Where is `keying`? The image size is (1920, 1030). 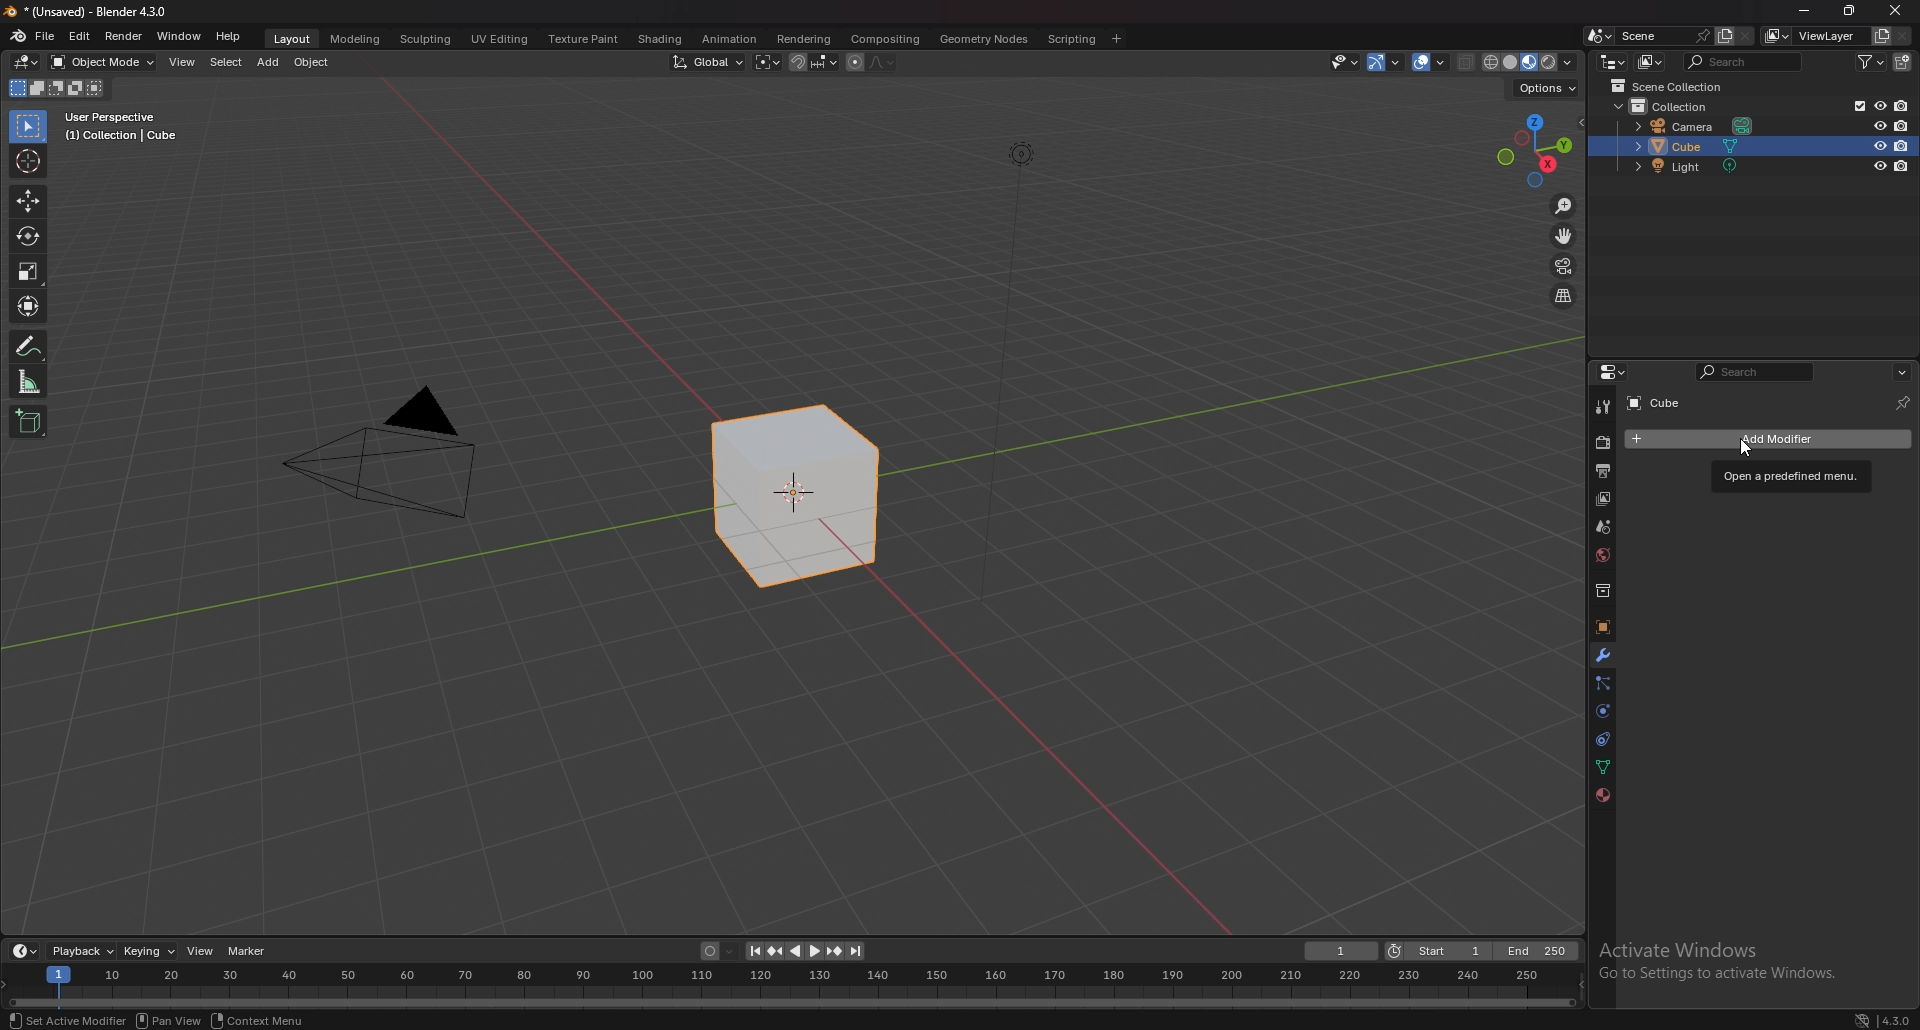
keying is located at coordinates (148, 951).